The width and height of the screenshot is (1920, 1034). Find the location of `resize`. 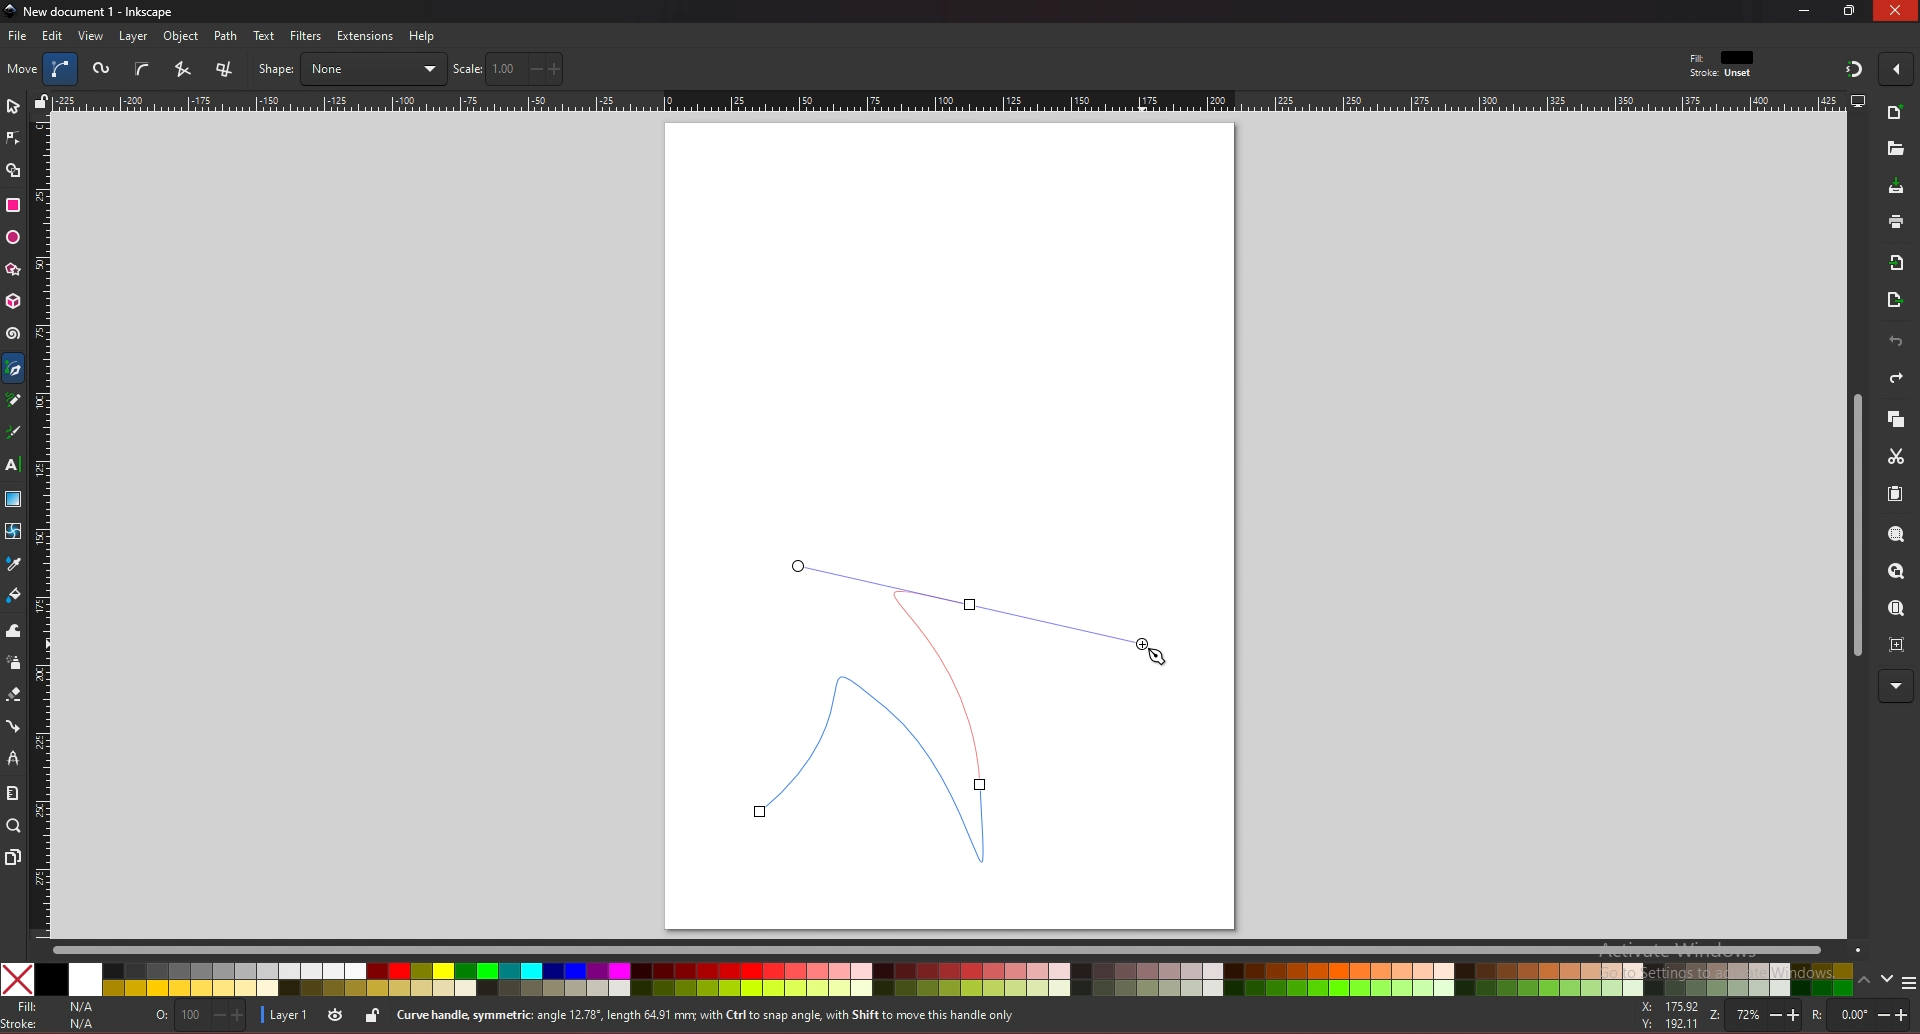

resize is located at coordinates (1852, 10).